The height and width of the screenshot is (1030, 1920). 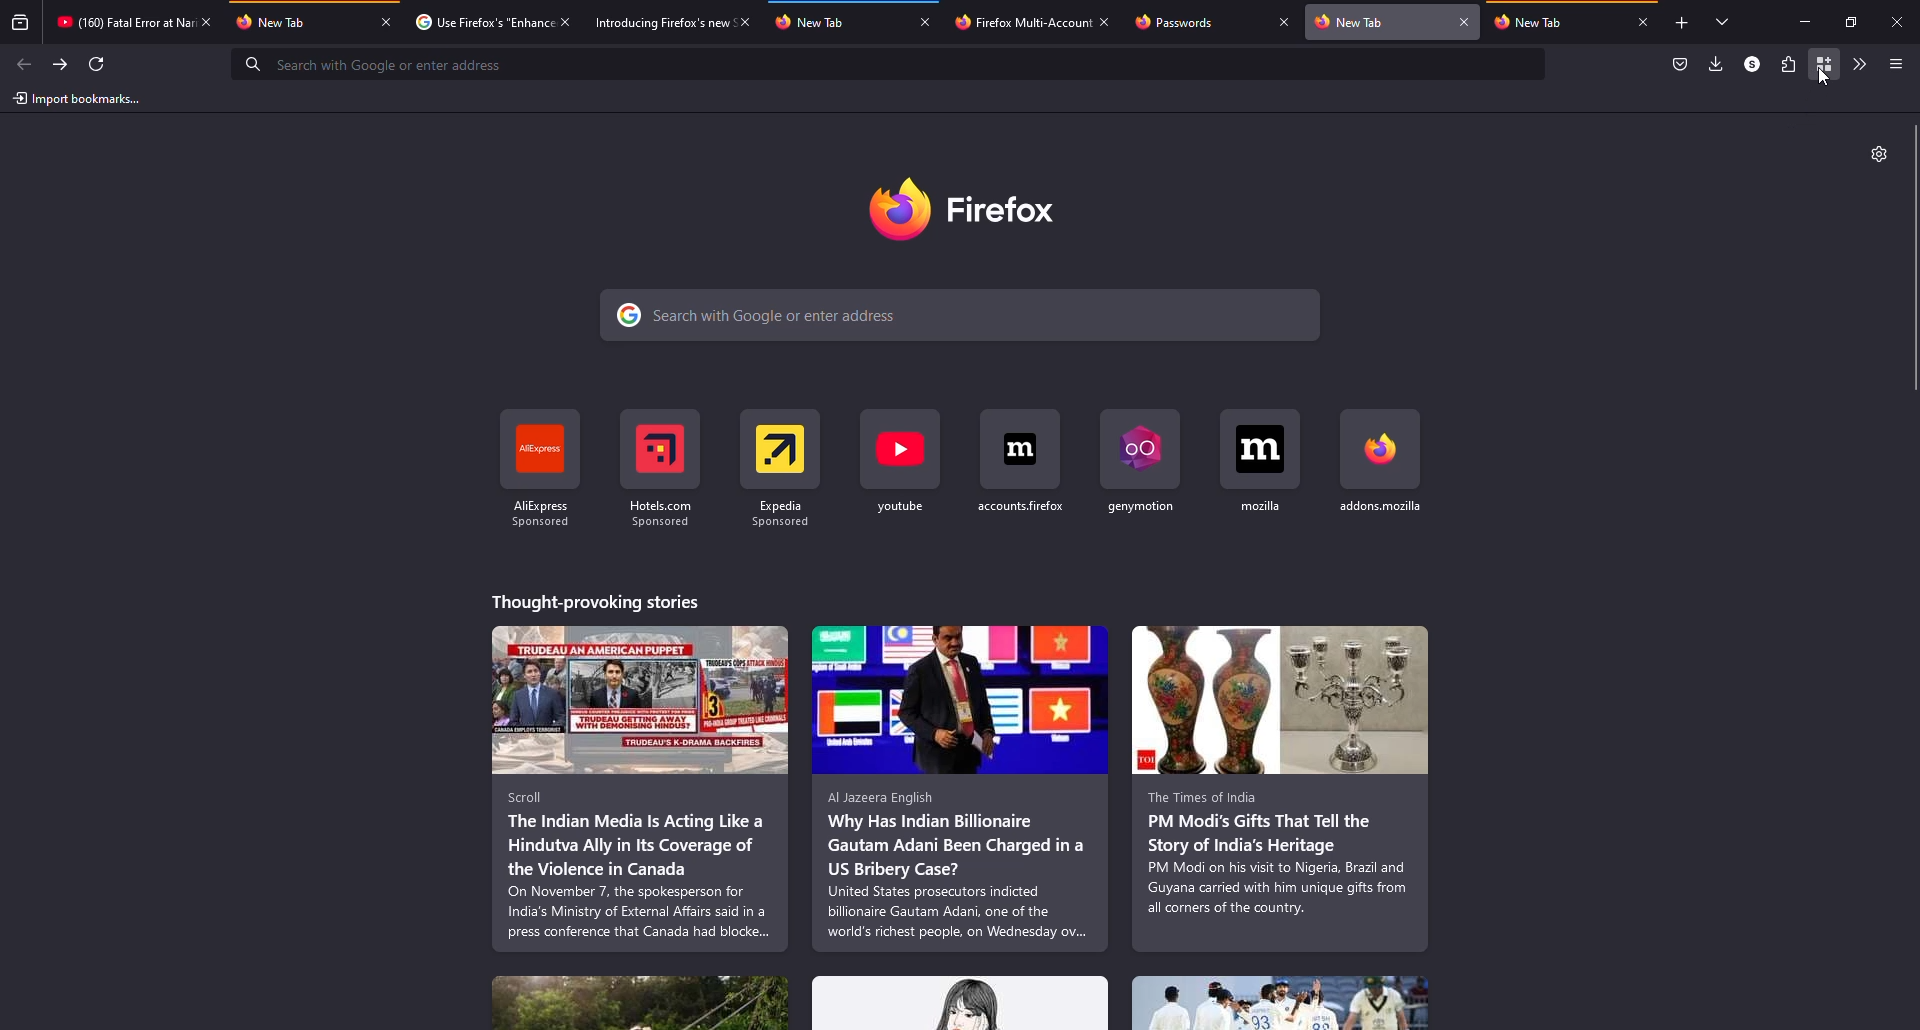 I want to click on more tools, so click(x=1857, y=63).